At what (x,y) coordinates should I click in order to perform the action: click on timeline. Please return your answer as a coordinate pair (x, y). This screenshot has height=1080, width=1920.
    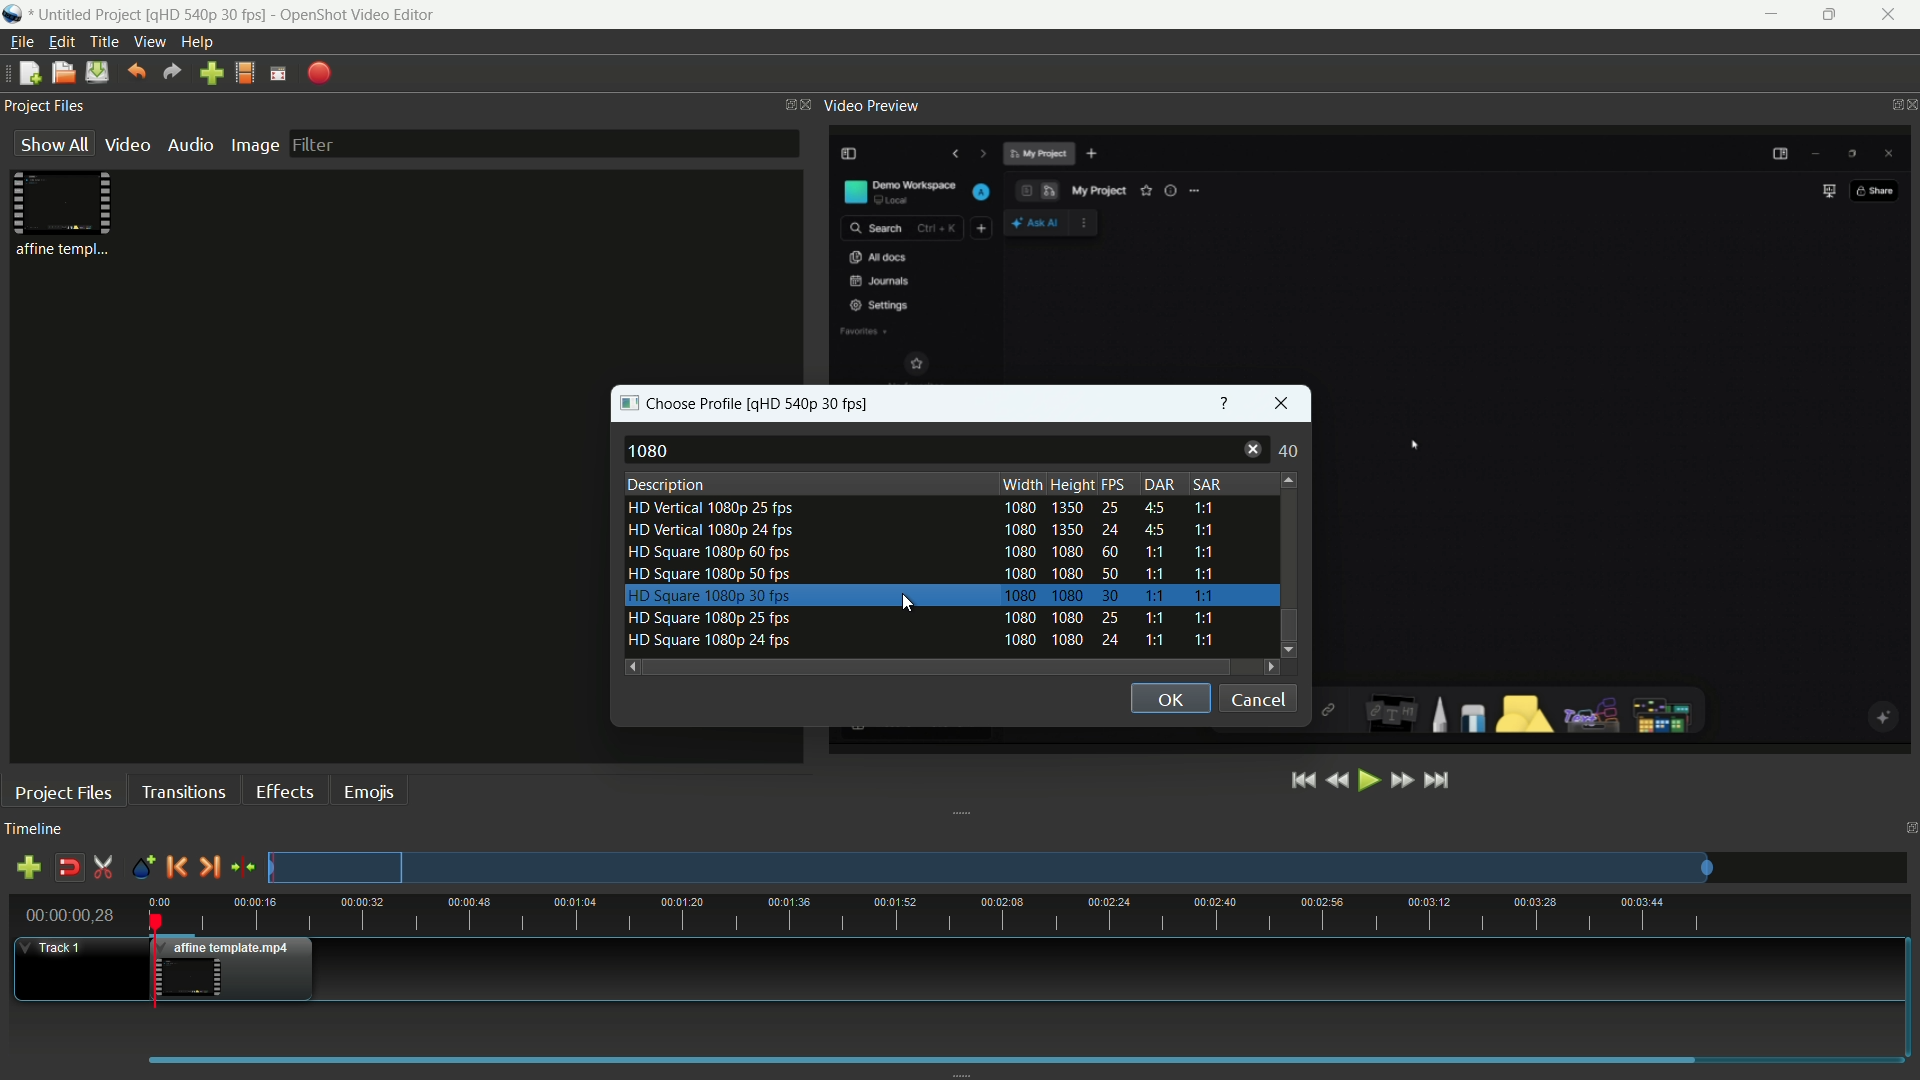
    Looking at the image, I should click on (34, 830).